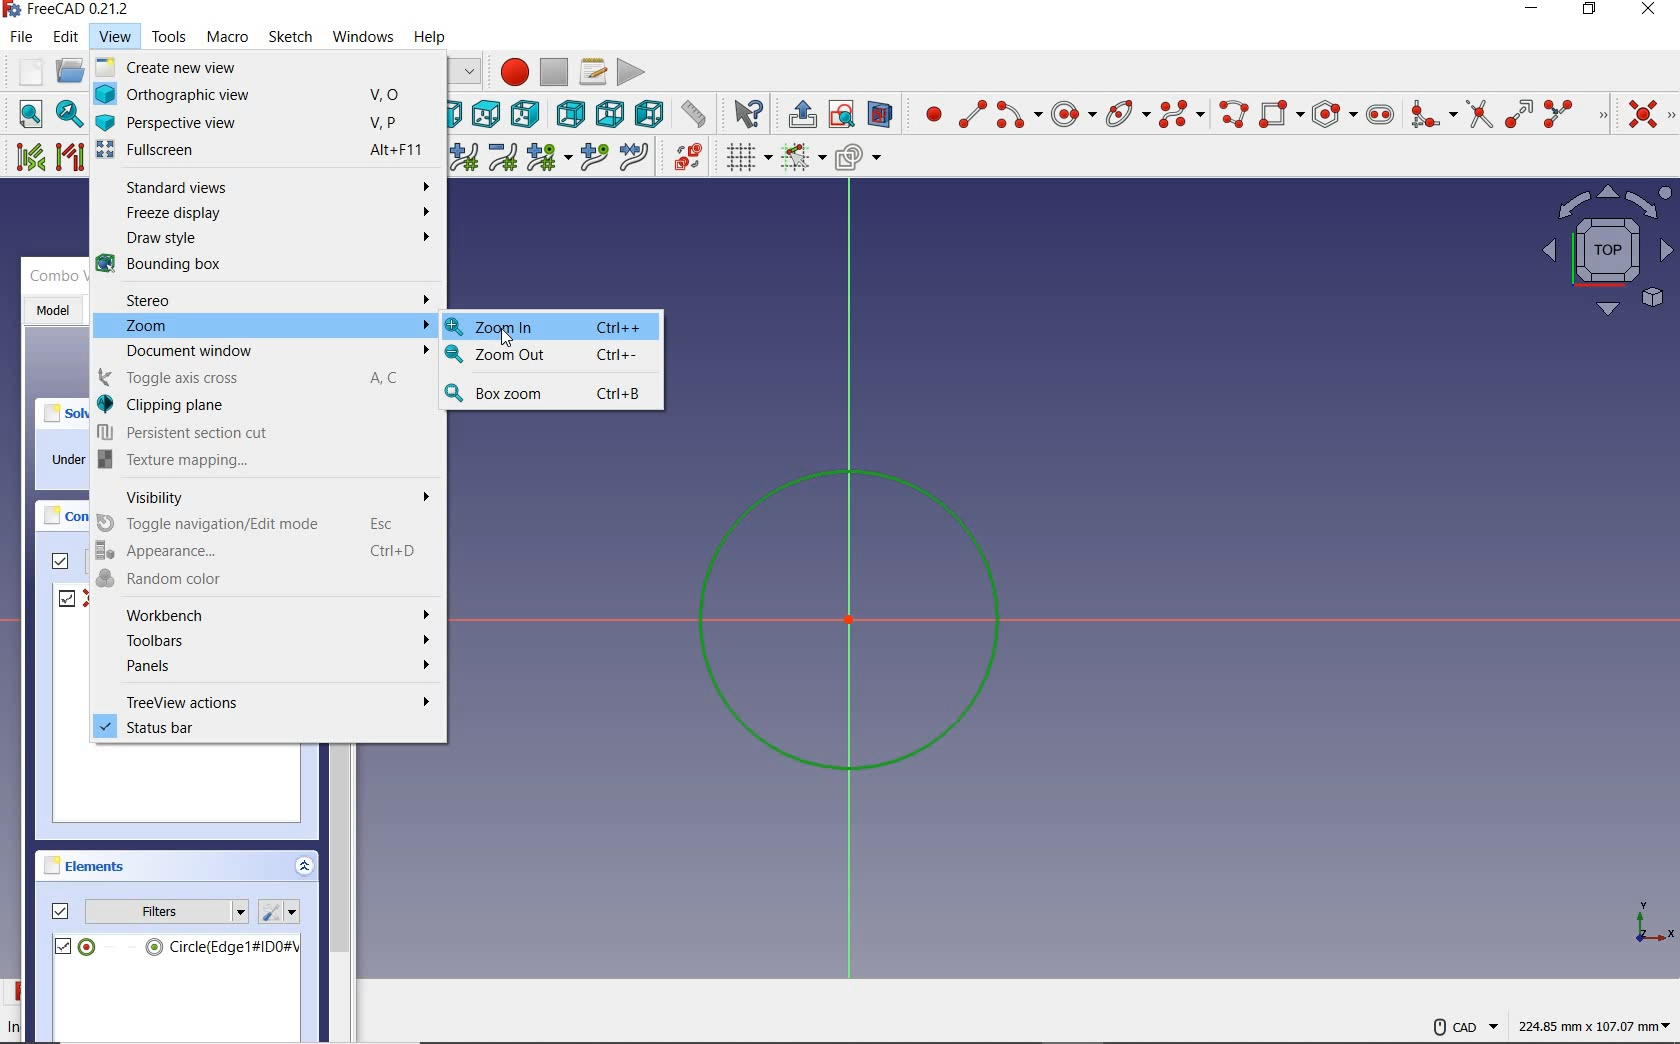 This screenshot has height=1044, width=1680. I want to click on decrease B-Spline degree, so click(501, 157).